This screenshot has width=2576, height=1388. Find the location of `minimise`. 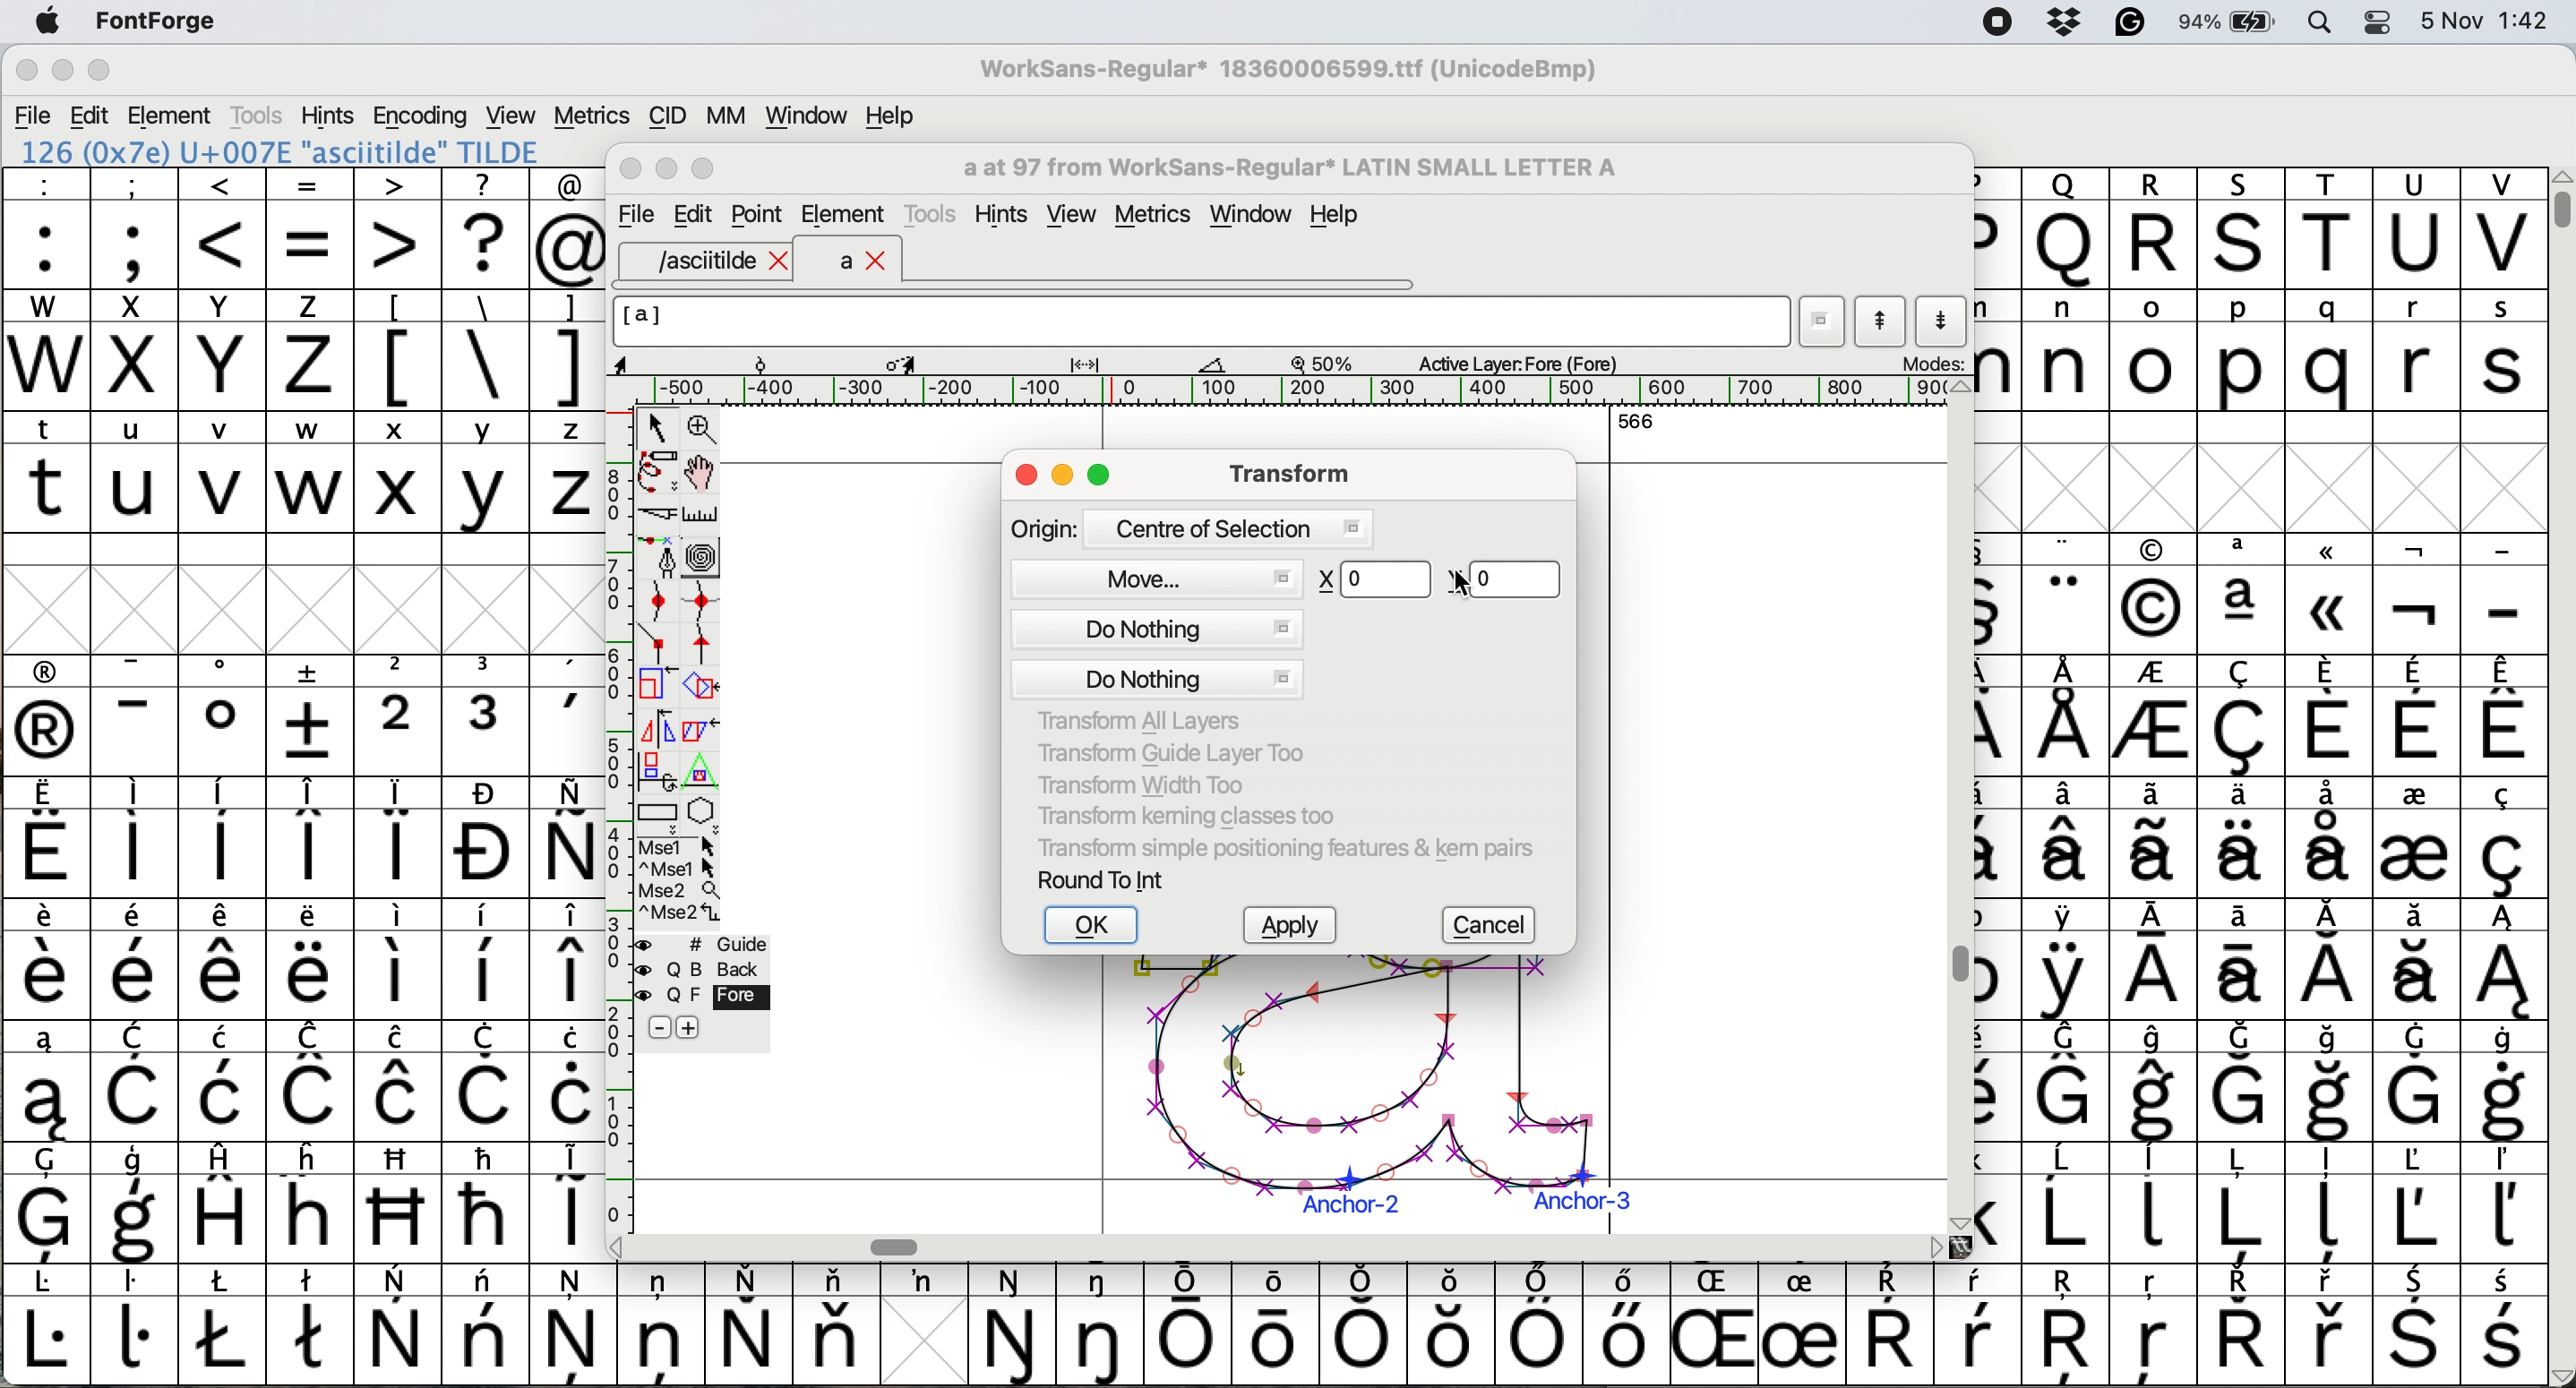

minimise is located at coordinates (60, 72).